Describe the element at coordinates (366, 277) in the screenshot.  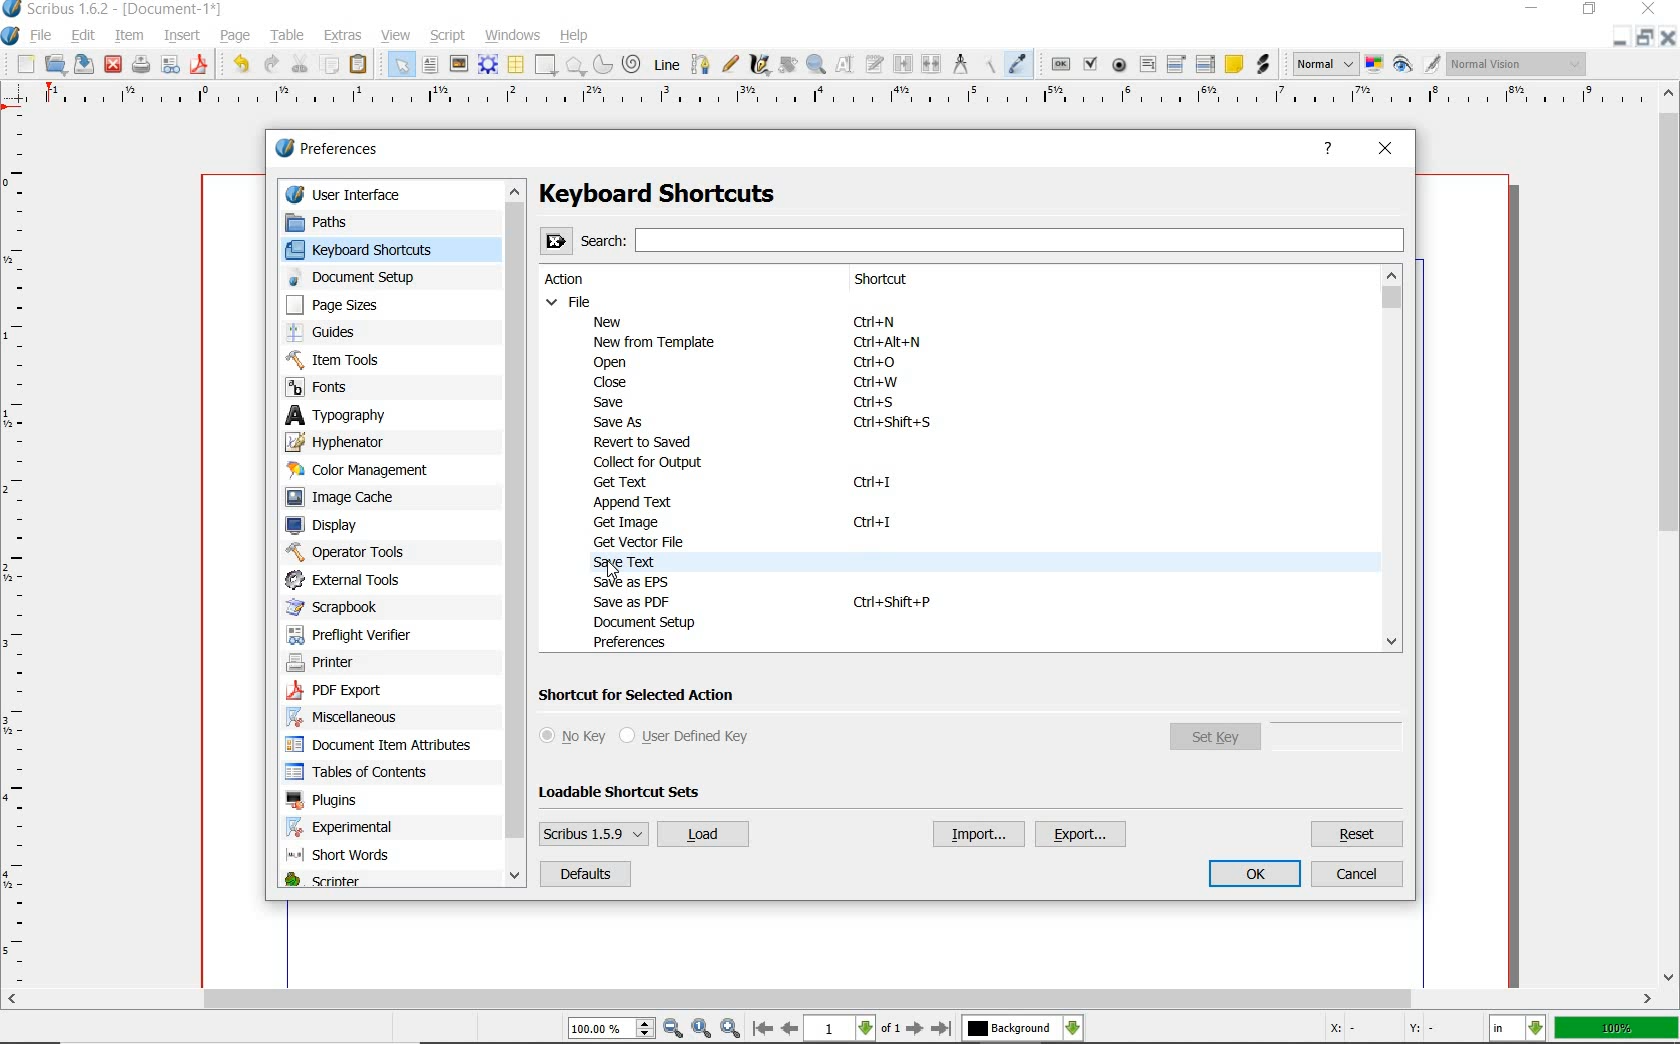
I see `document setup` at that location.